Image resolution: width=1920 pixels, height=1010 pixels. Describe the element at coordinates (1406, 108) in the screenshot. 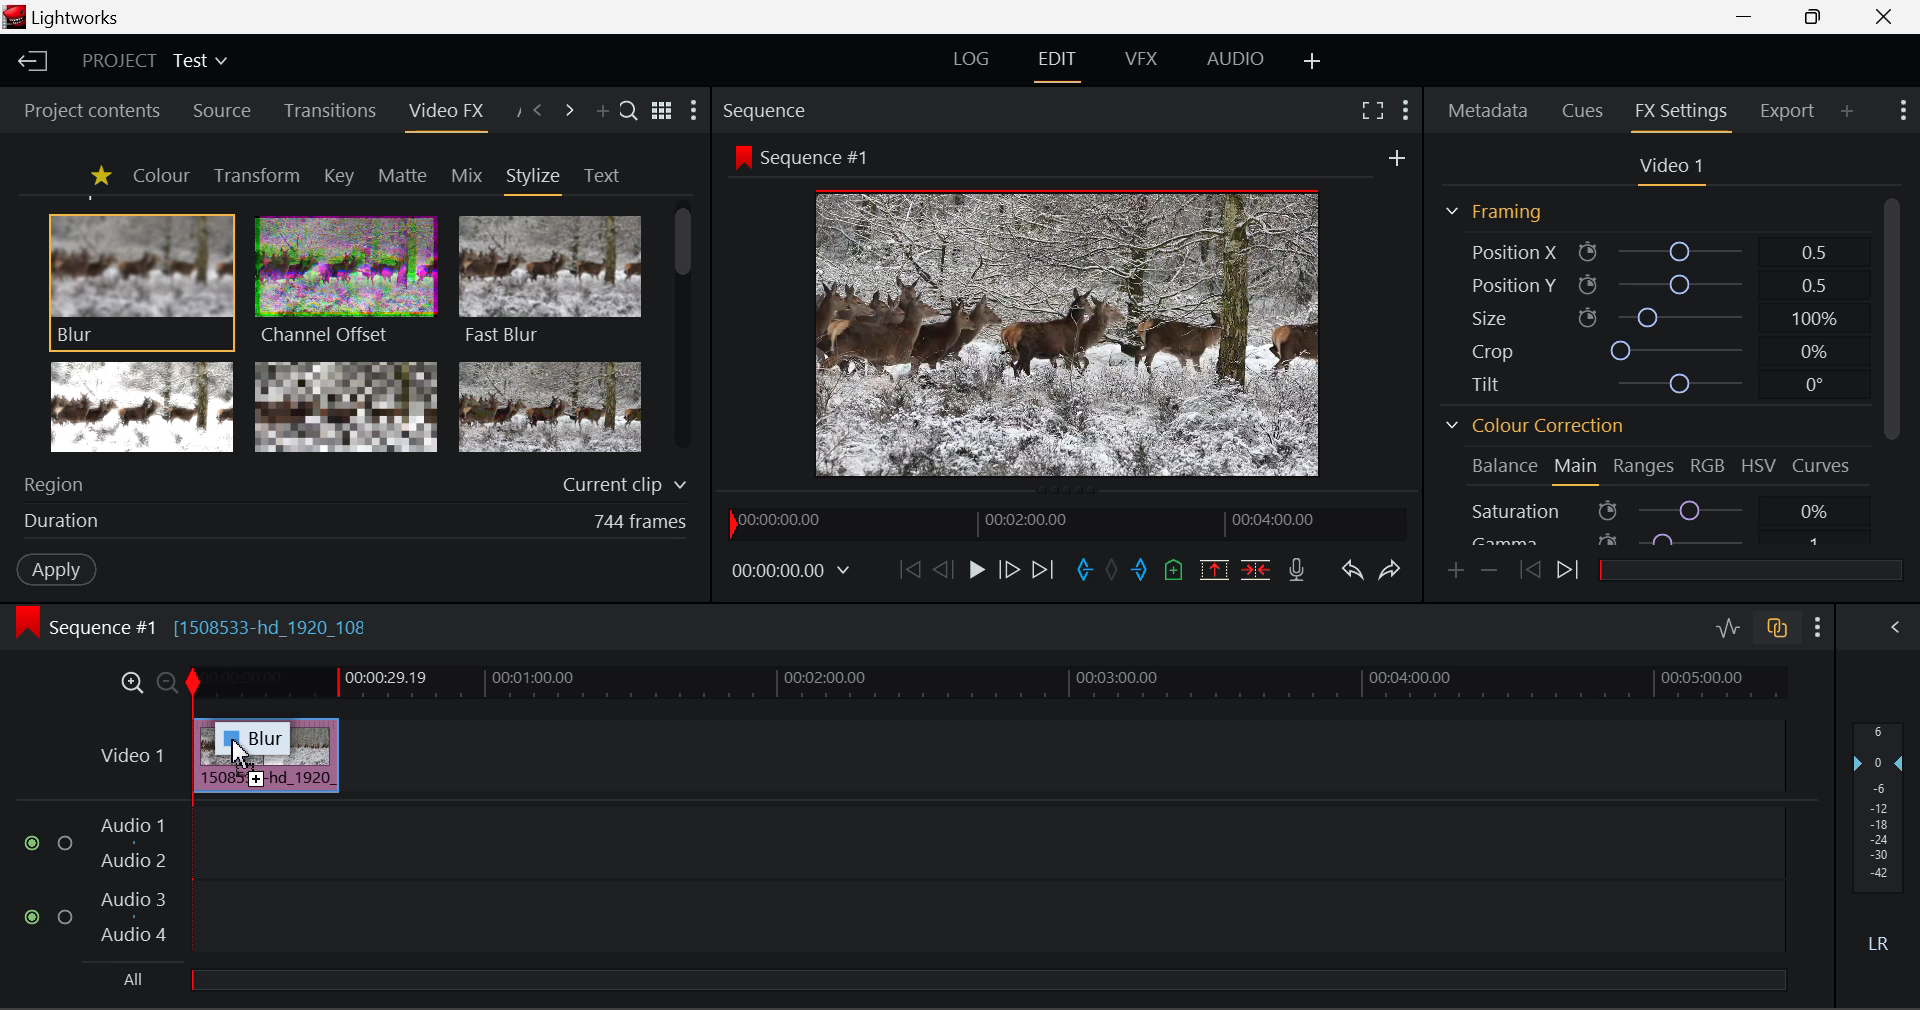

I see `Show Settings` at that location.